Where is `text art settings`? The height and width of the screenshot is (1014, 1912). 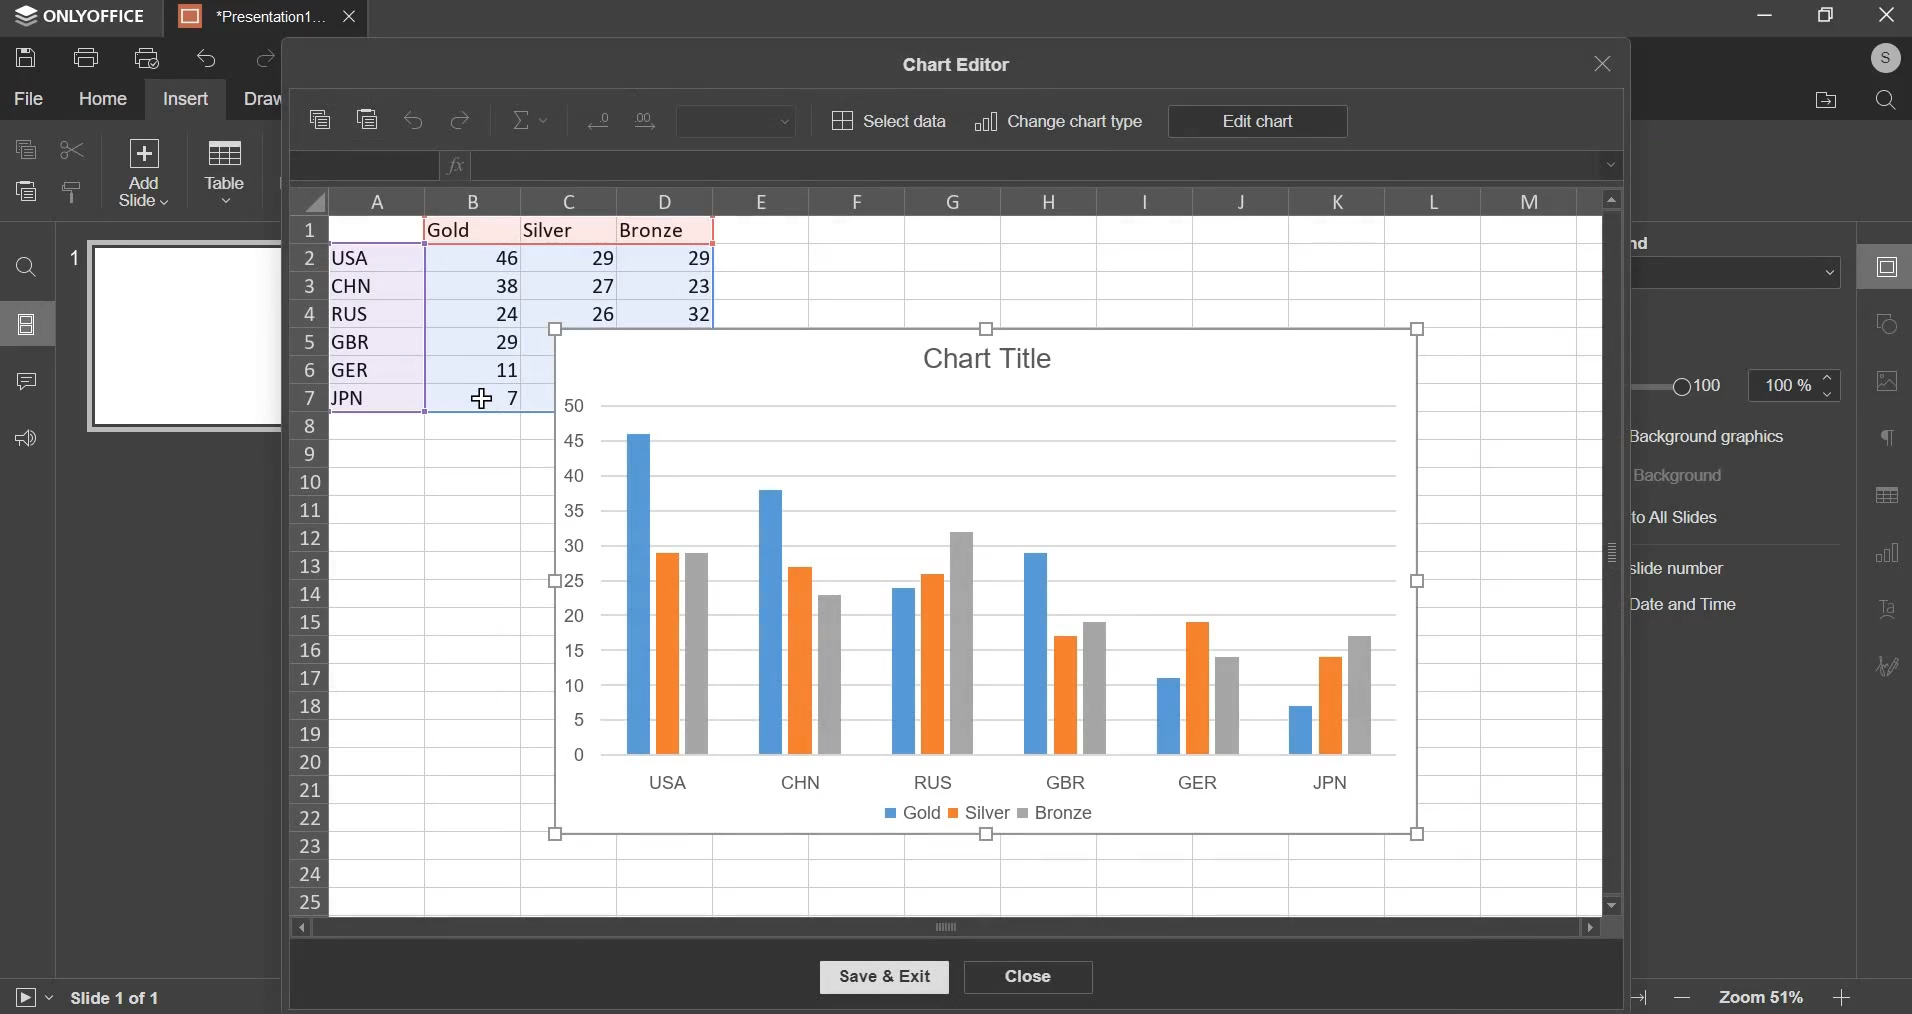 text art settings is located at coordinates (1884, 611).